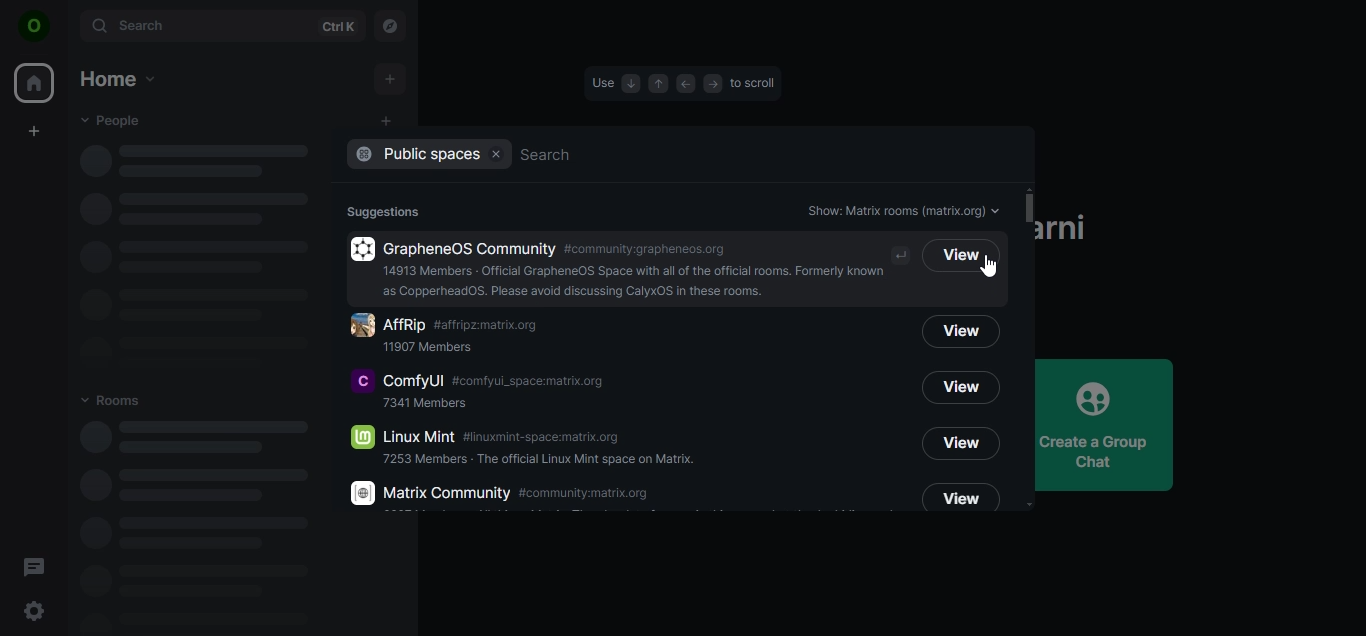 The image size is (1366, 636). Describe the element at coordinates (902, 210) in the screenshot. I see `text` at that location.